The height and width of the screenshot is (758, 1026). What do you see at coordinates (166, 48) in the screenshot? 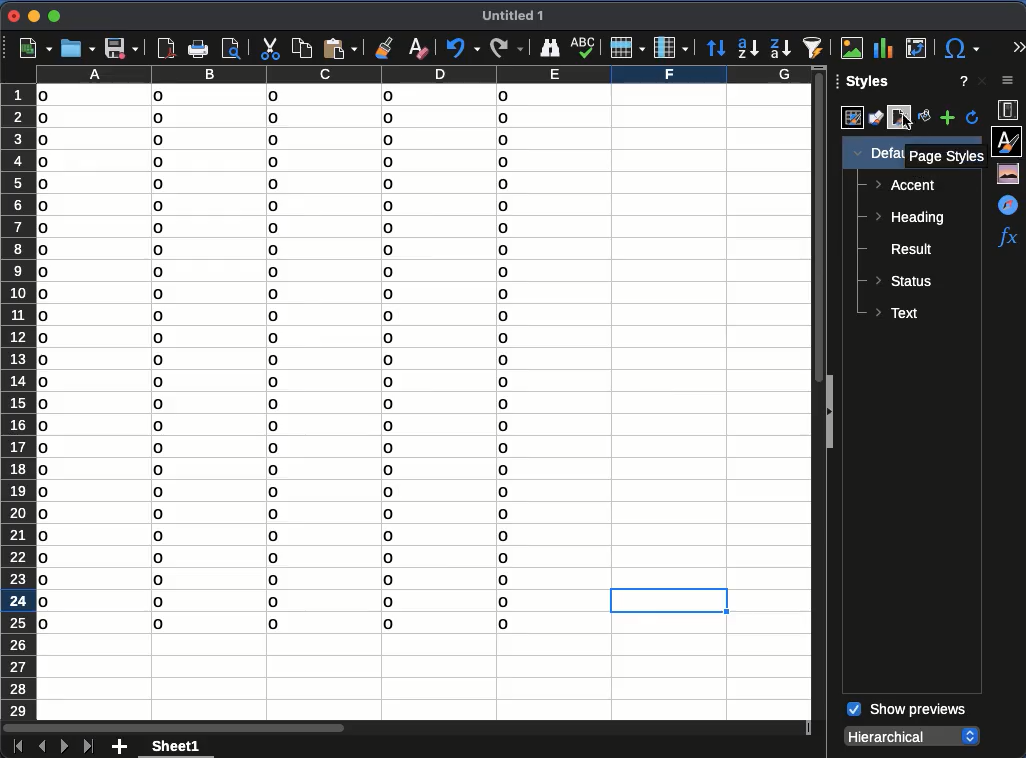
I see `pdf viewer` at bounding box center [166, 48].